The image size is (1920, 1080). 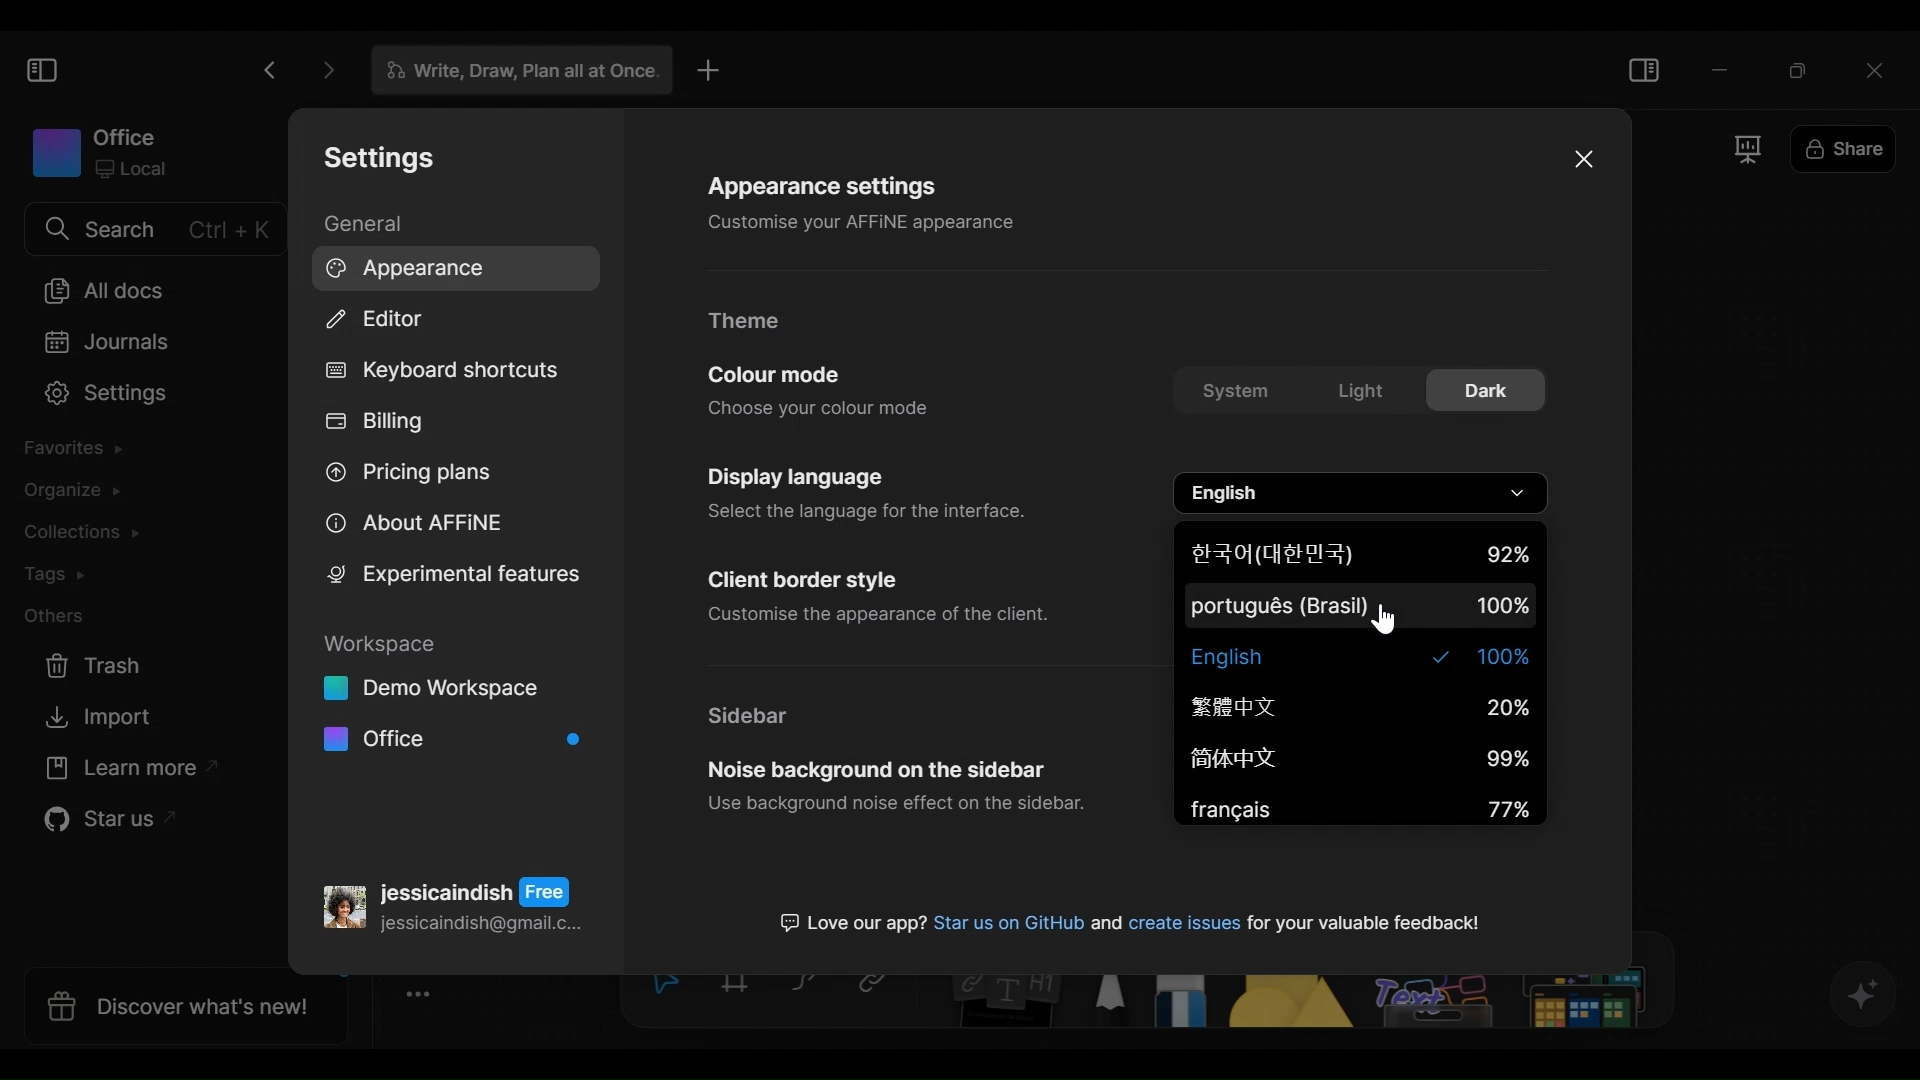 What do you see at coordinates (452, 695) in the screenshot?
I see `Workspace` at bounding box center [452, 695].